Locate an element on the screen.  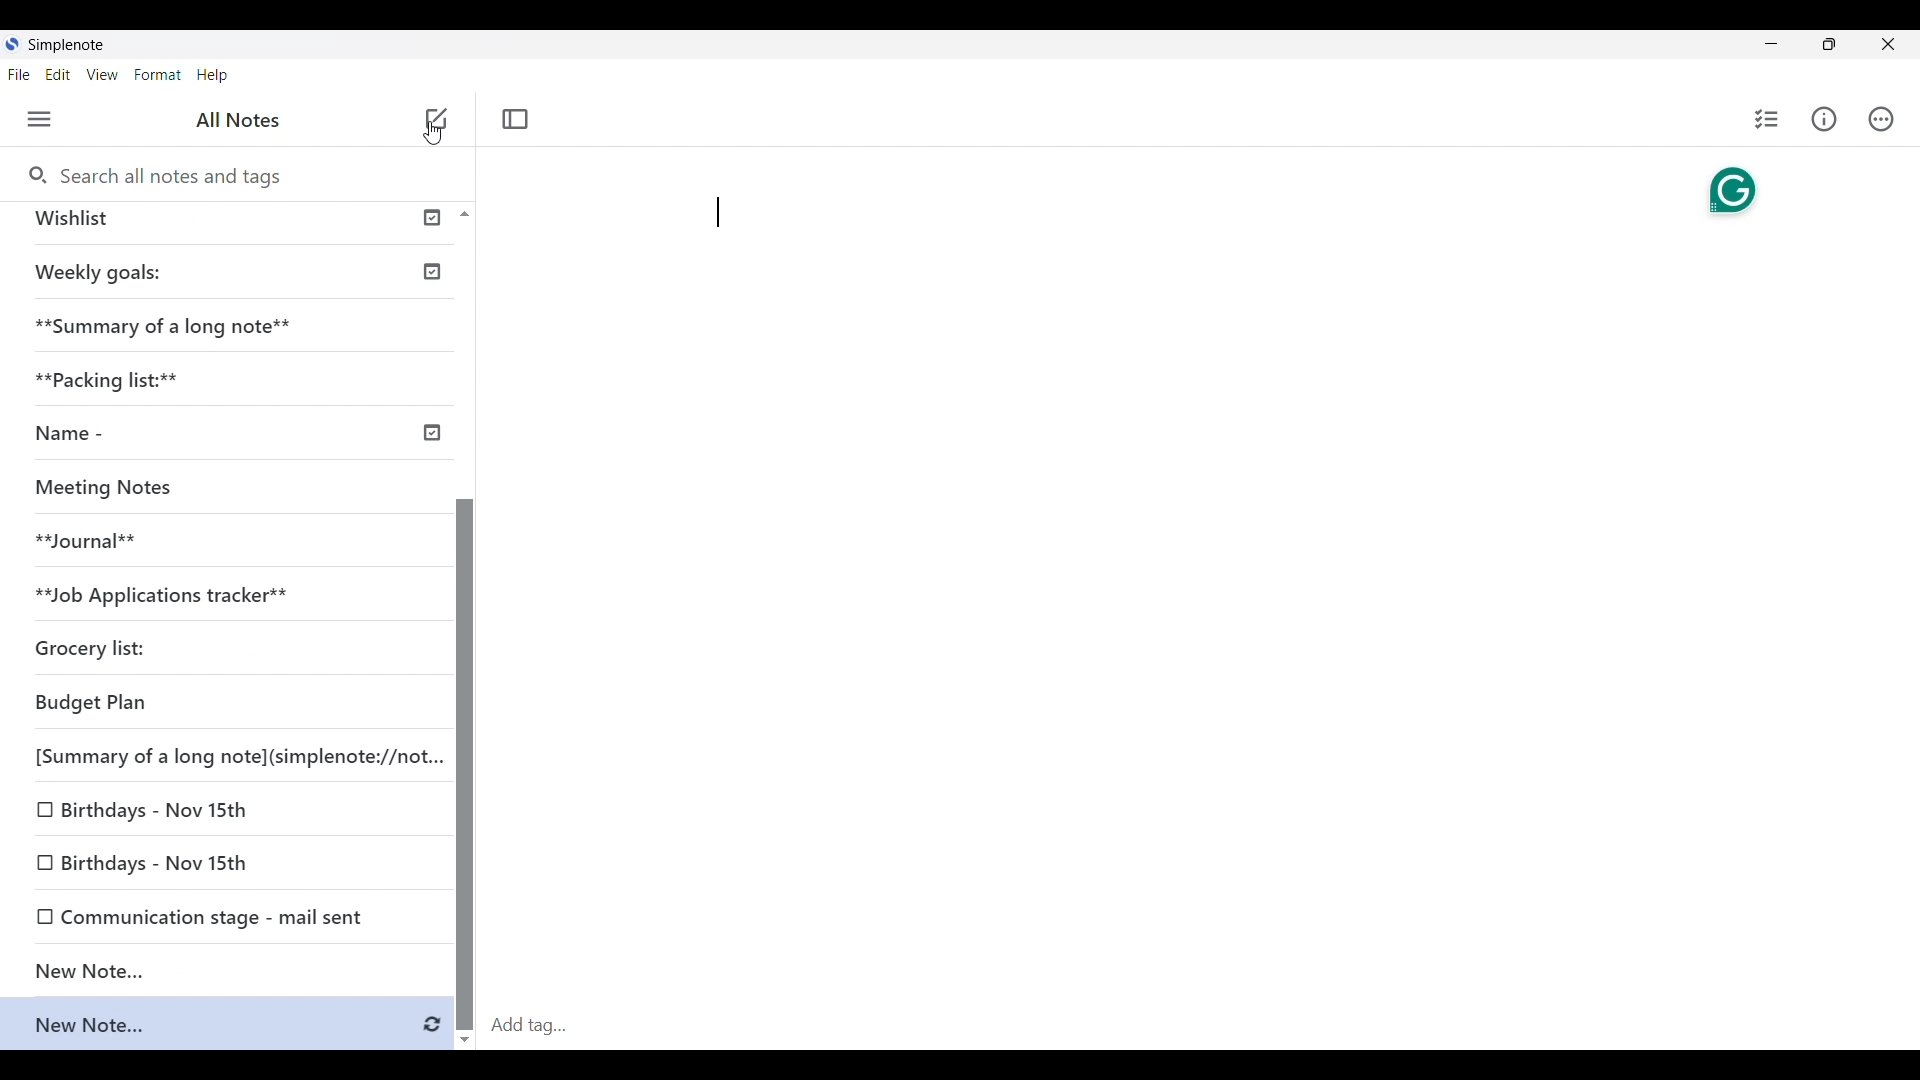
Info is located at coordinates (1823, 120).